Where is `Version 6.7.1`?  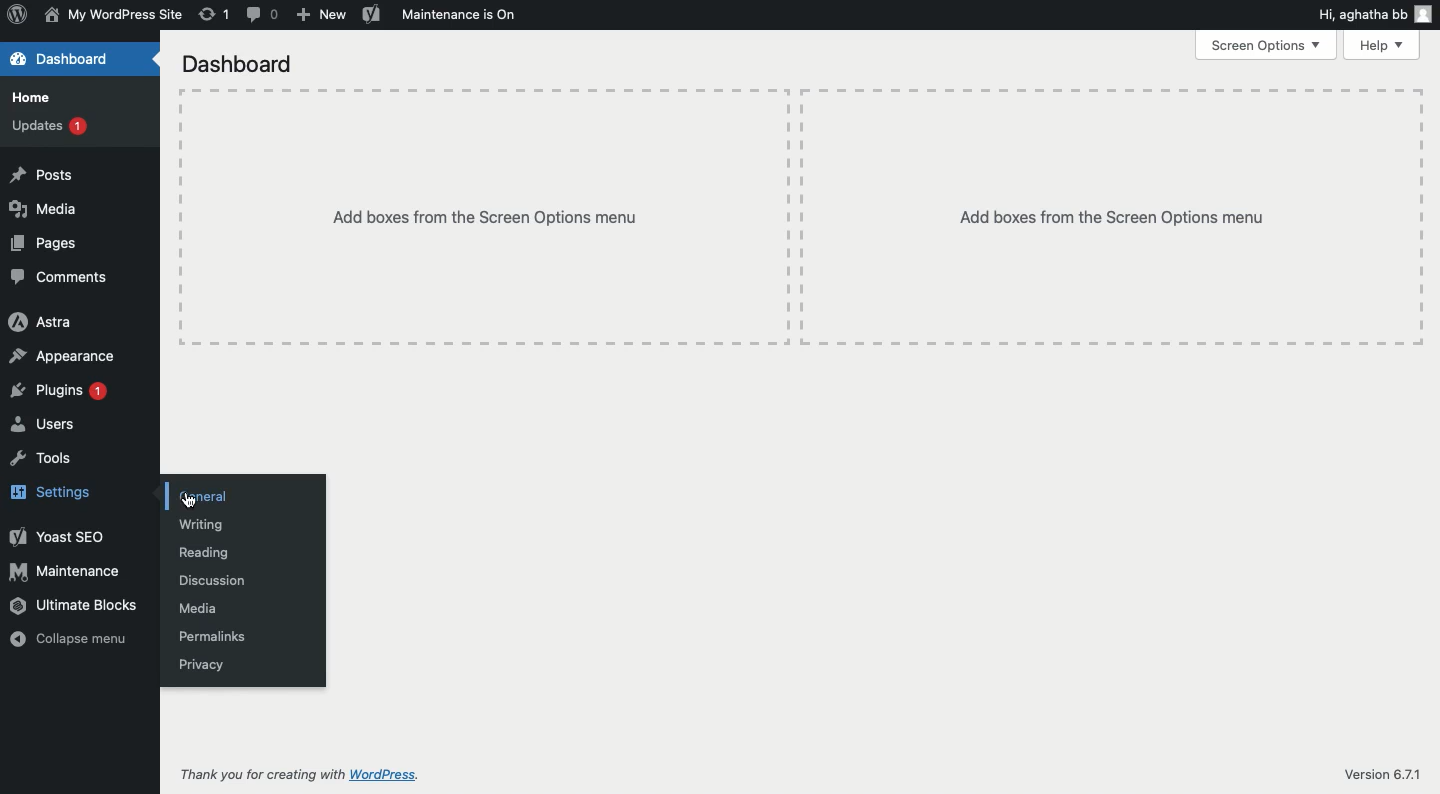 Version 6.7.1 is located at coordinates (1380, 771).